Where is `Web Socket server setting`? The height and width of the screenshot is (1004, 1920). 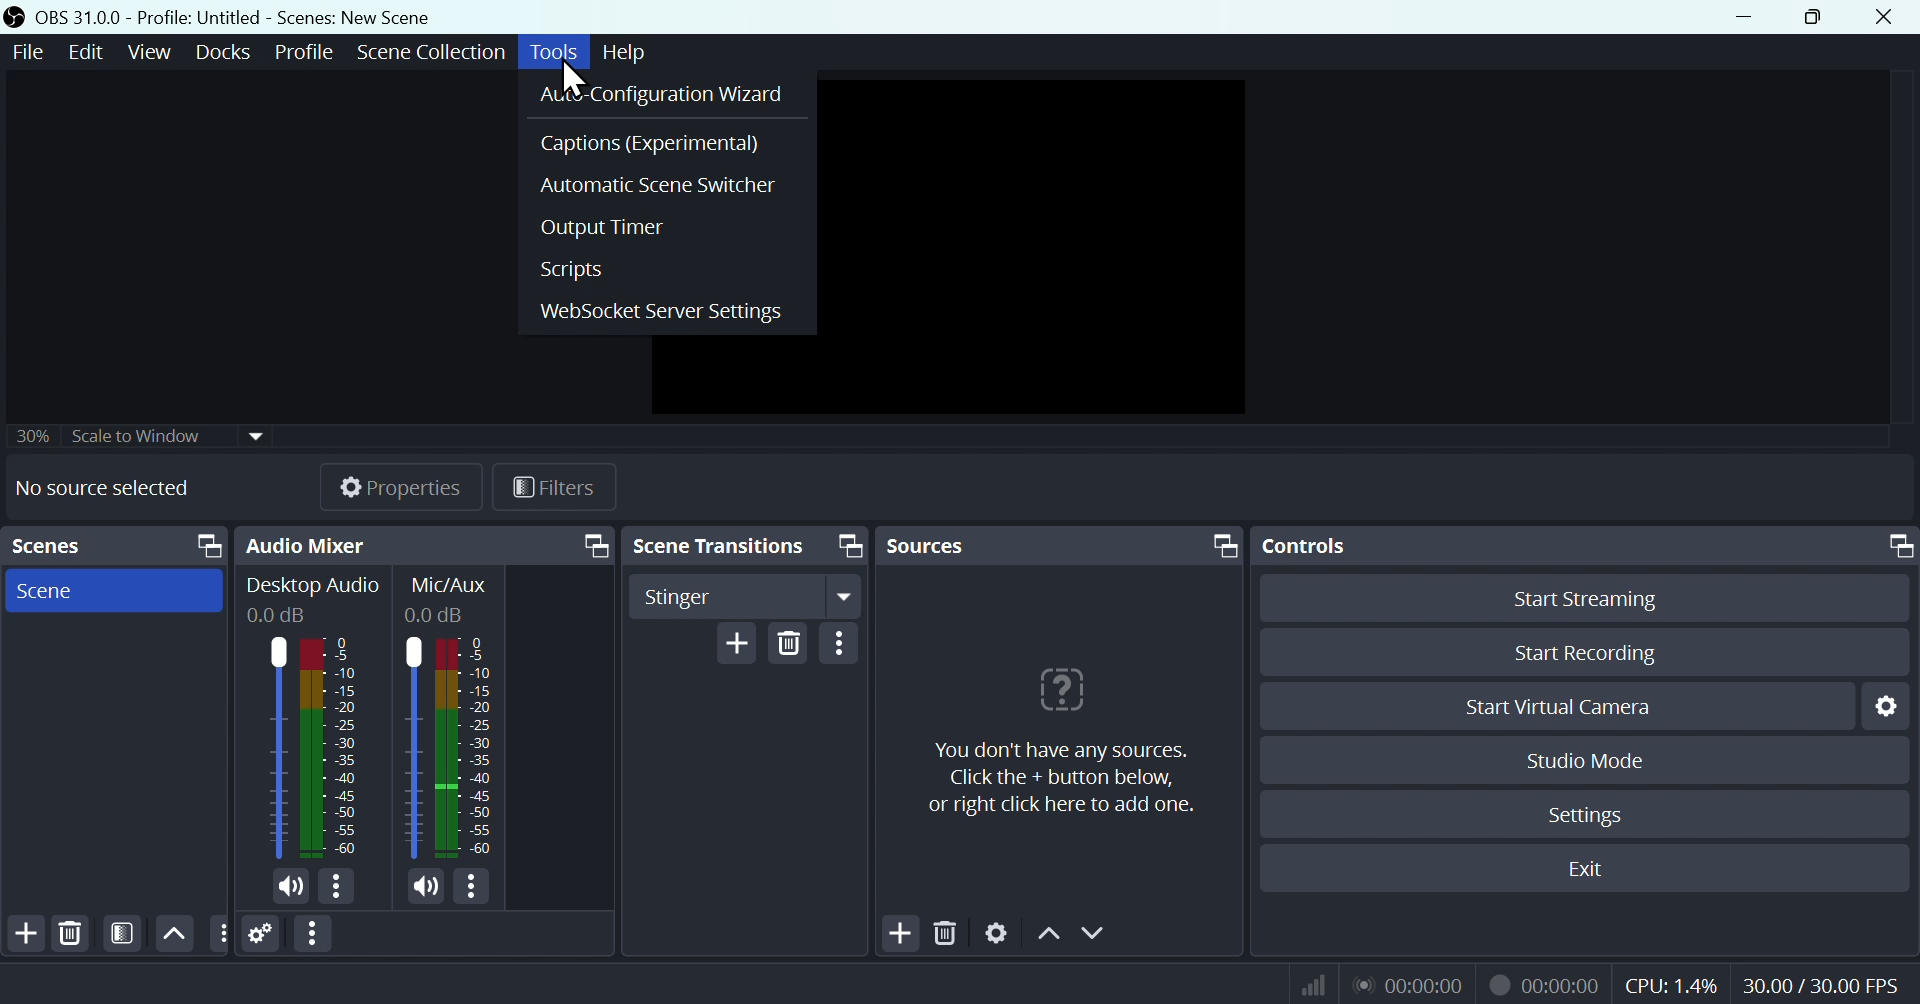 Web Socket server setting is located at coordinates (666, 310).